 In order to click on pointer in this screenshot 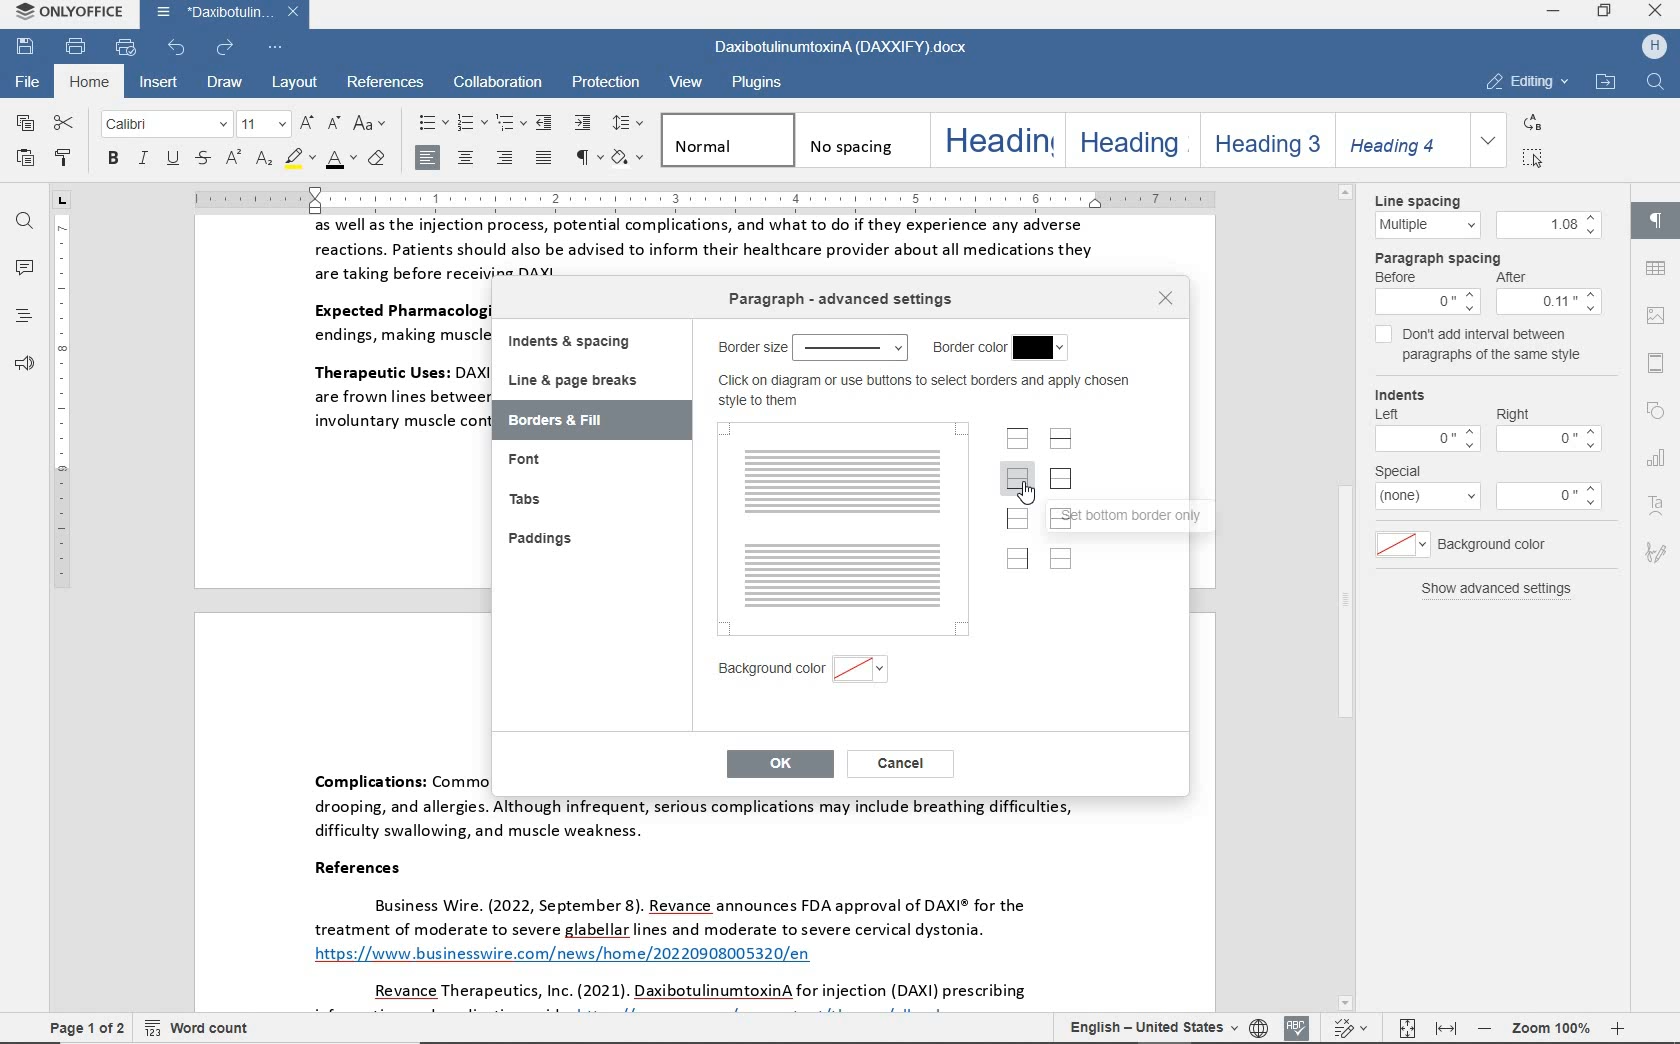, I will do `click(1028, 491)`.